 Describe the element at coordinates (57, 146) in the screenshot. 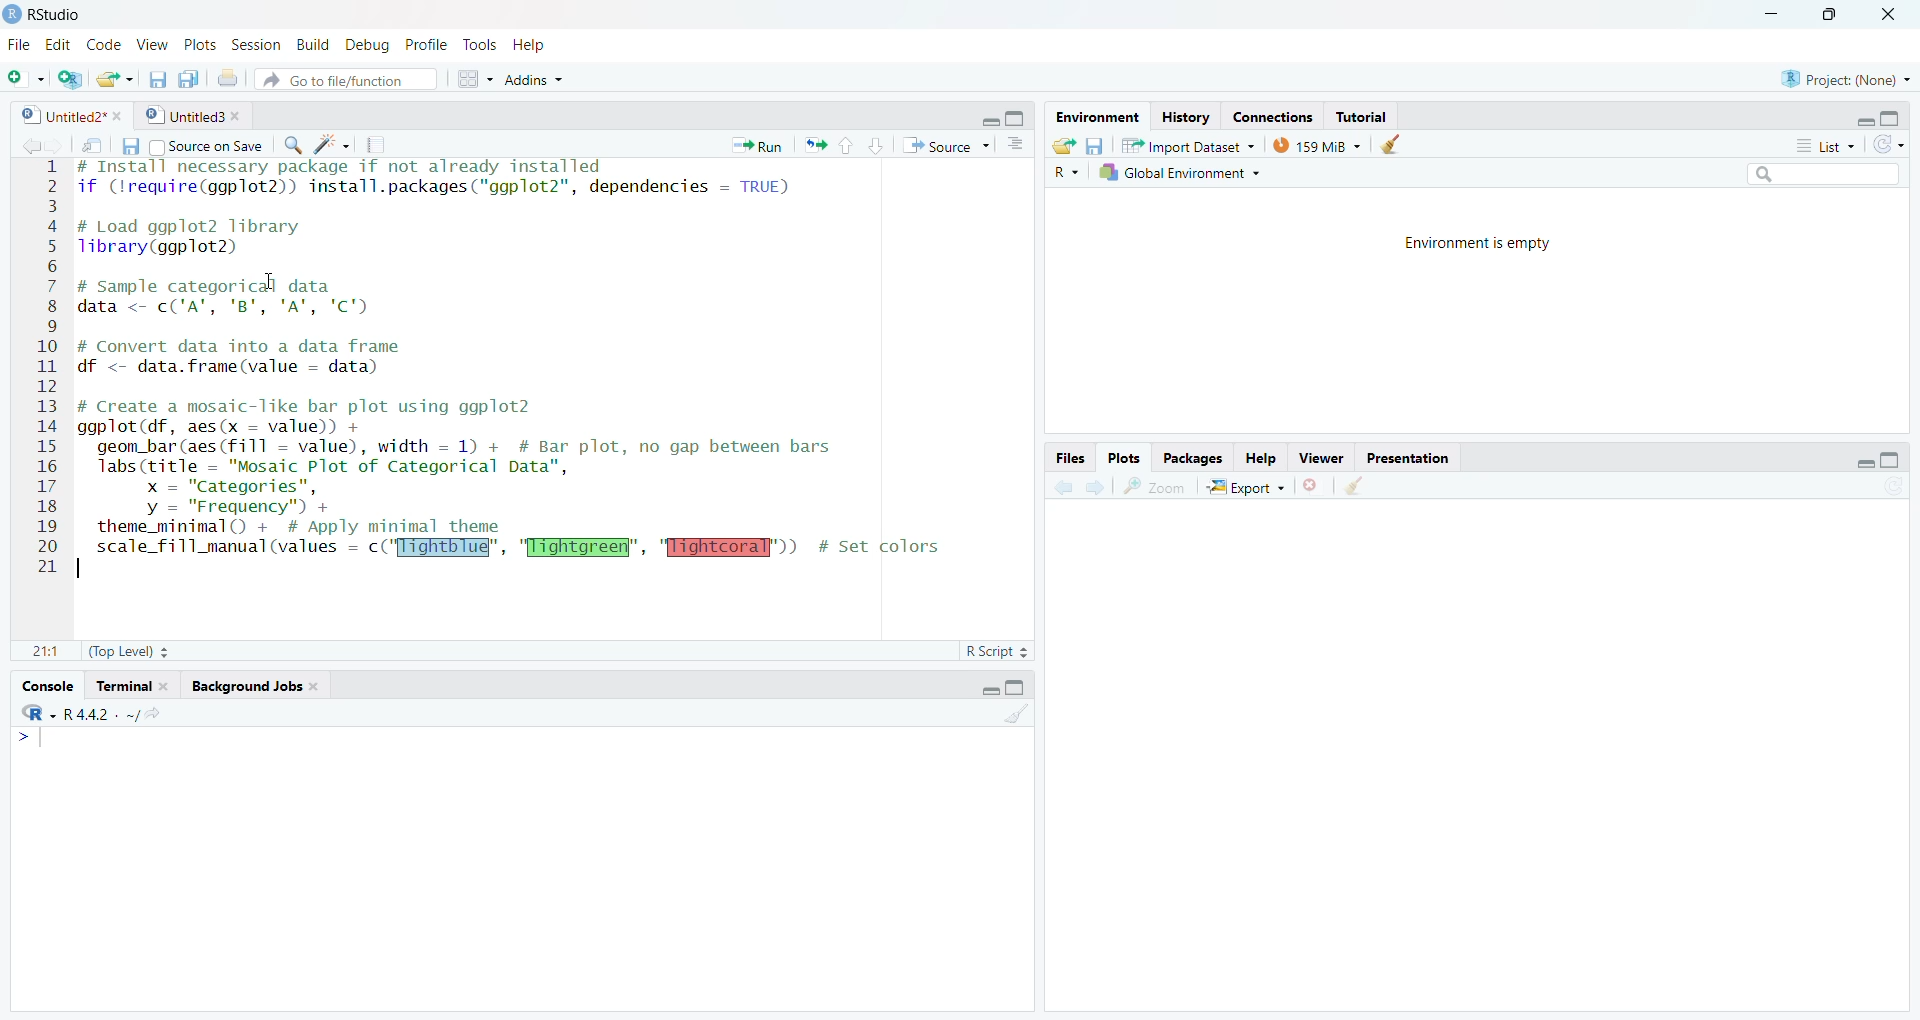

I see `Next` at that location.